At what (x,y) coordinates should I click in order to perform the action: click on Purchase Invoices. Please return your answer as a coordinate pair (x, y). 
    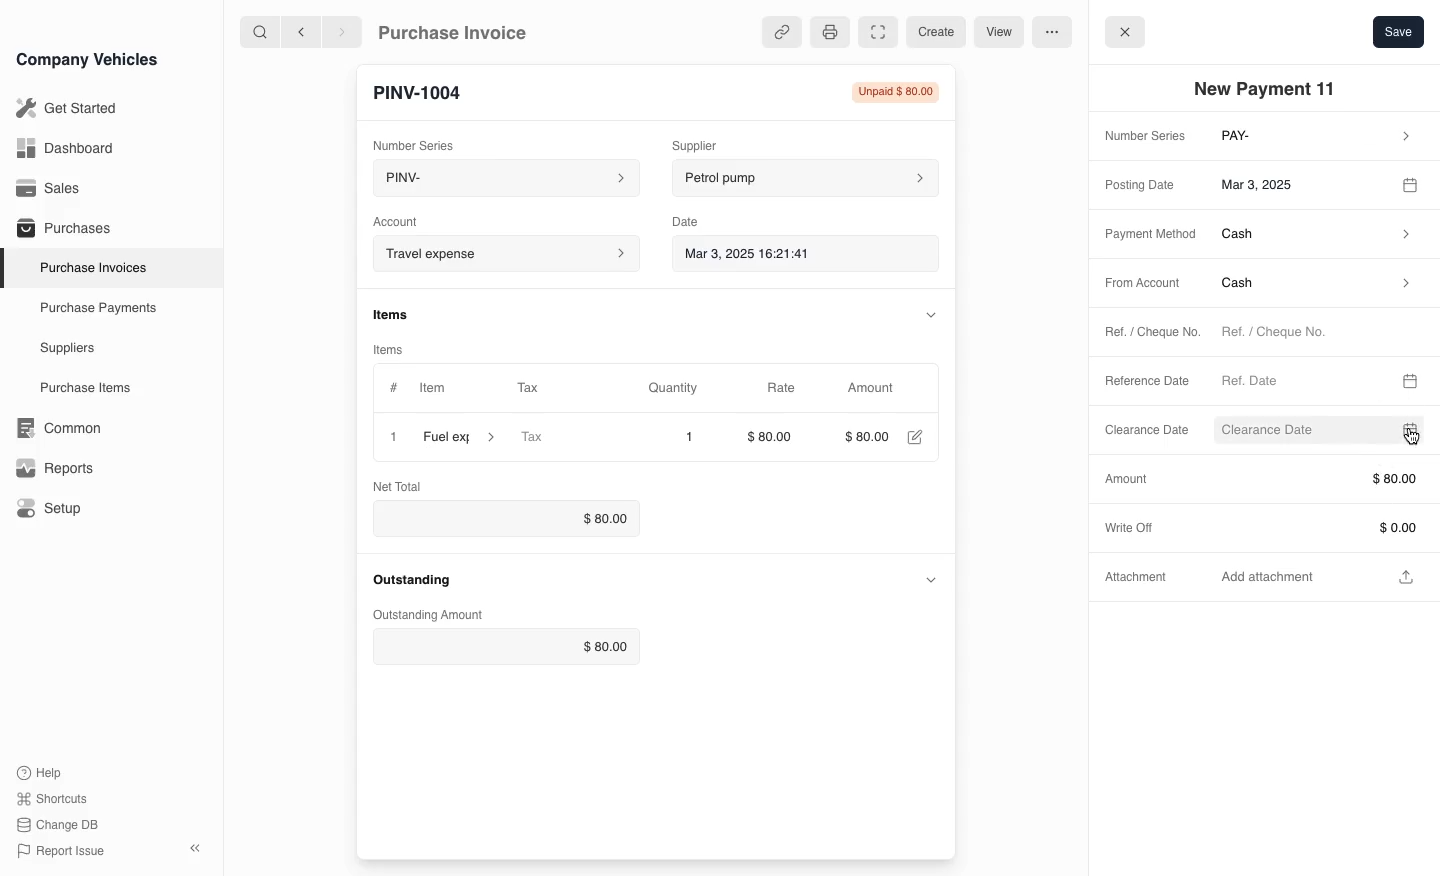
    Looking at the image, I should click on (89, 267).